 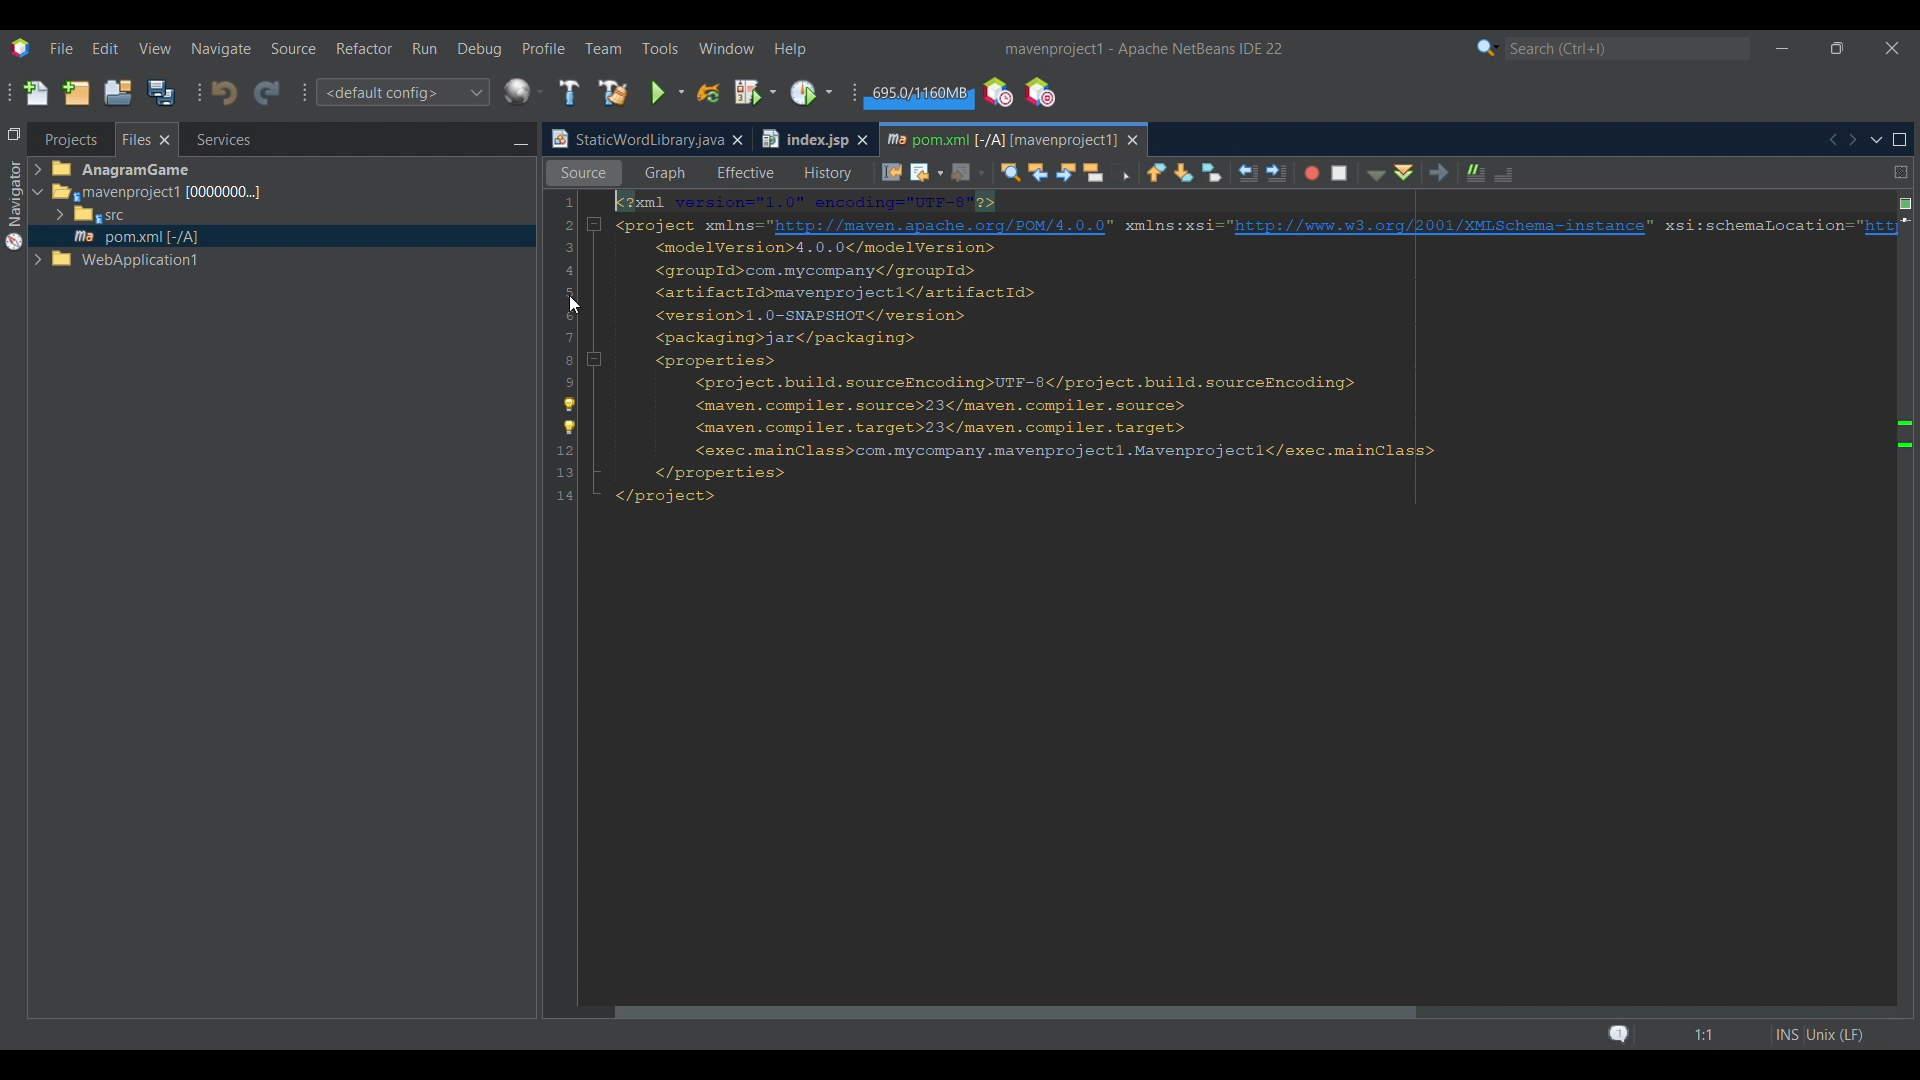 I want to click on Expand, so click(x=41, y=218).